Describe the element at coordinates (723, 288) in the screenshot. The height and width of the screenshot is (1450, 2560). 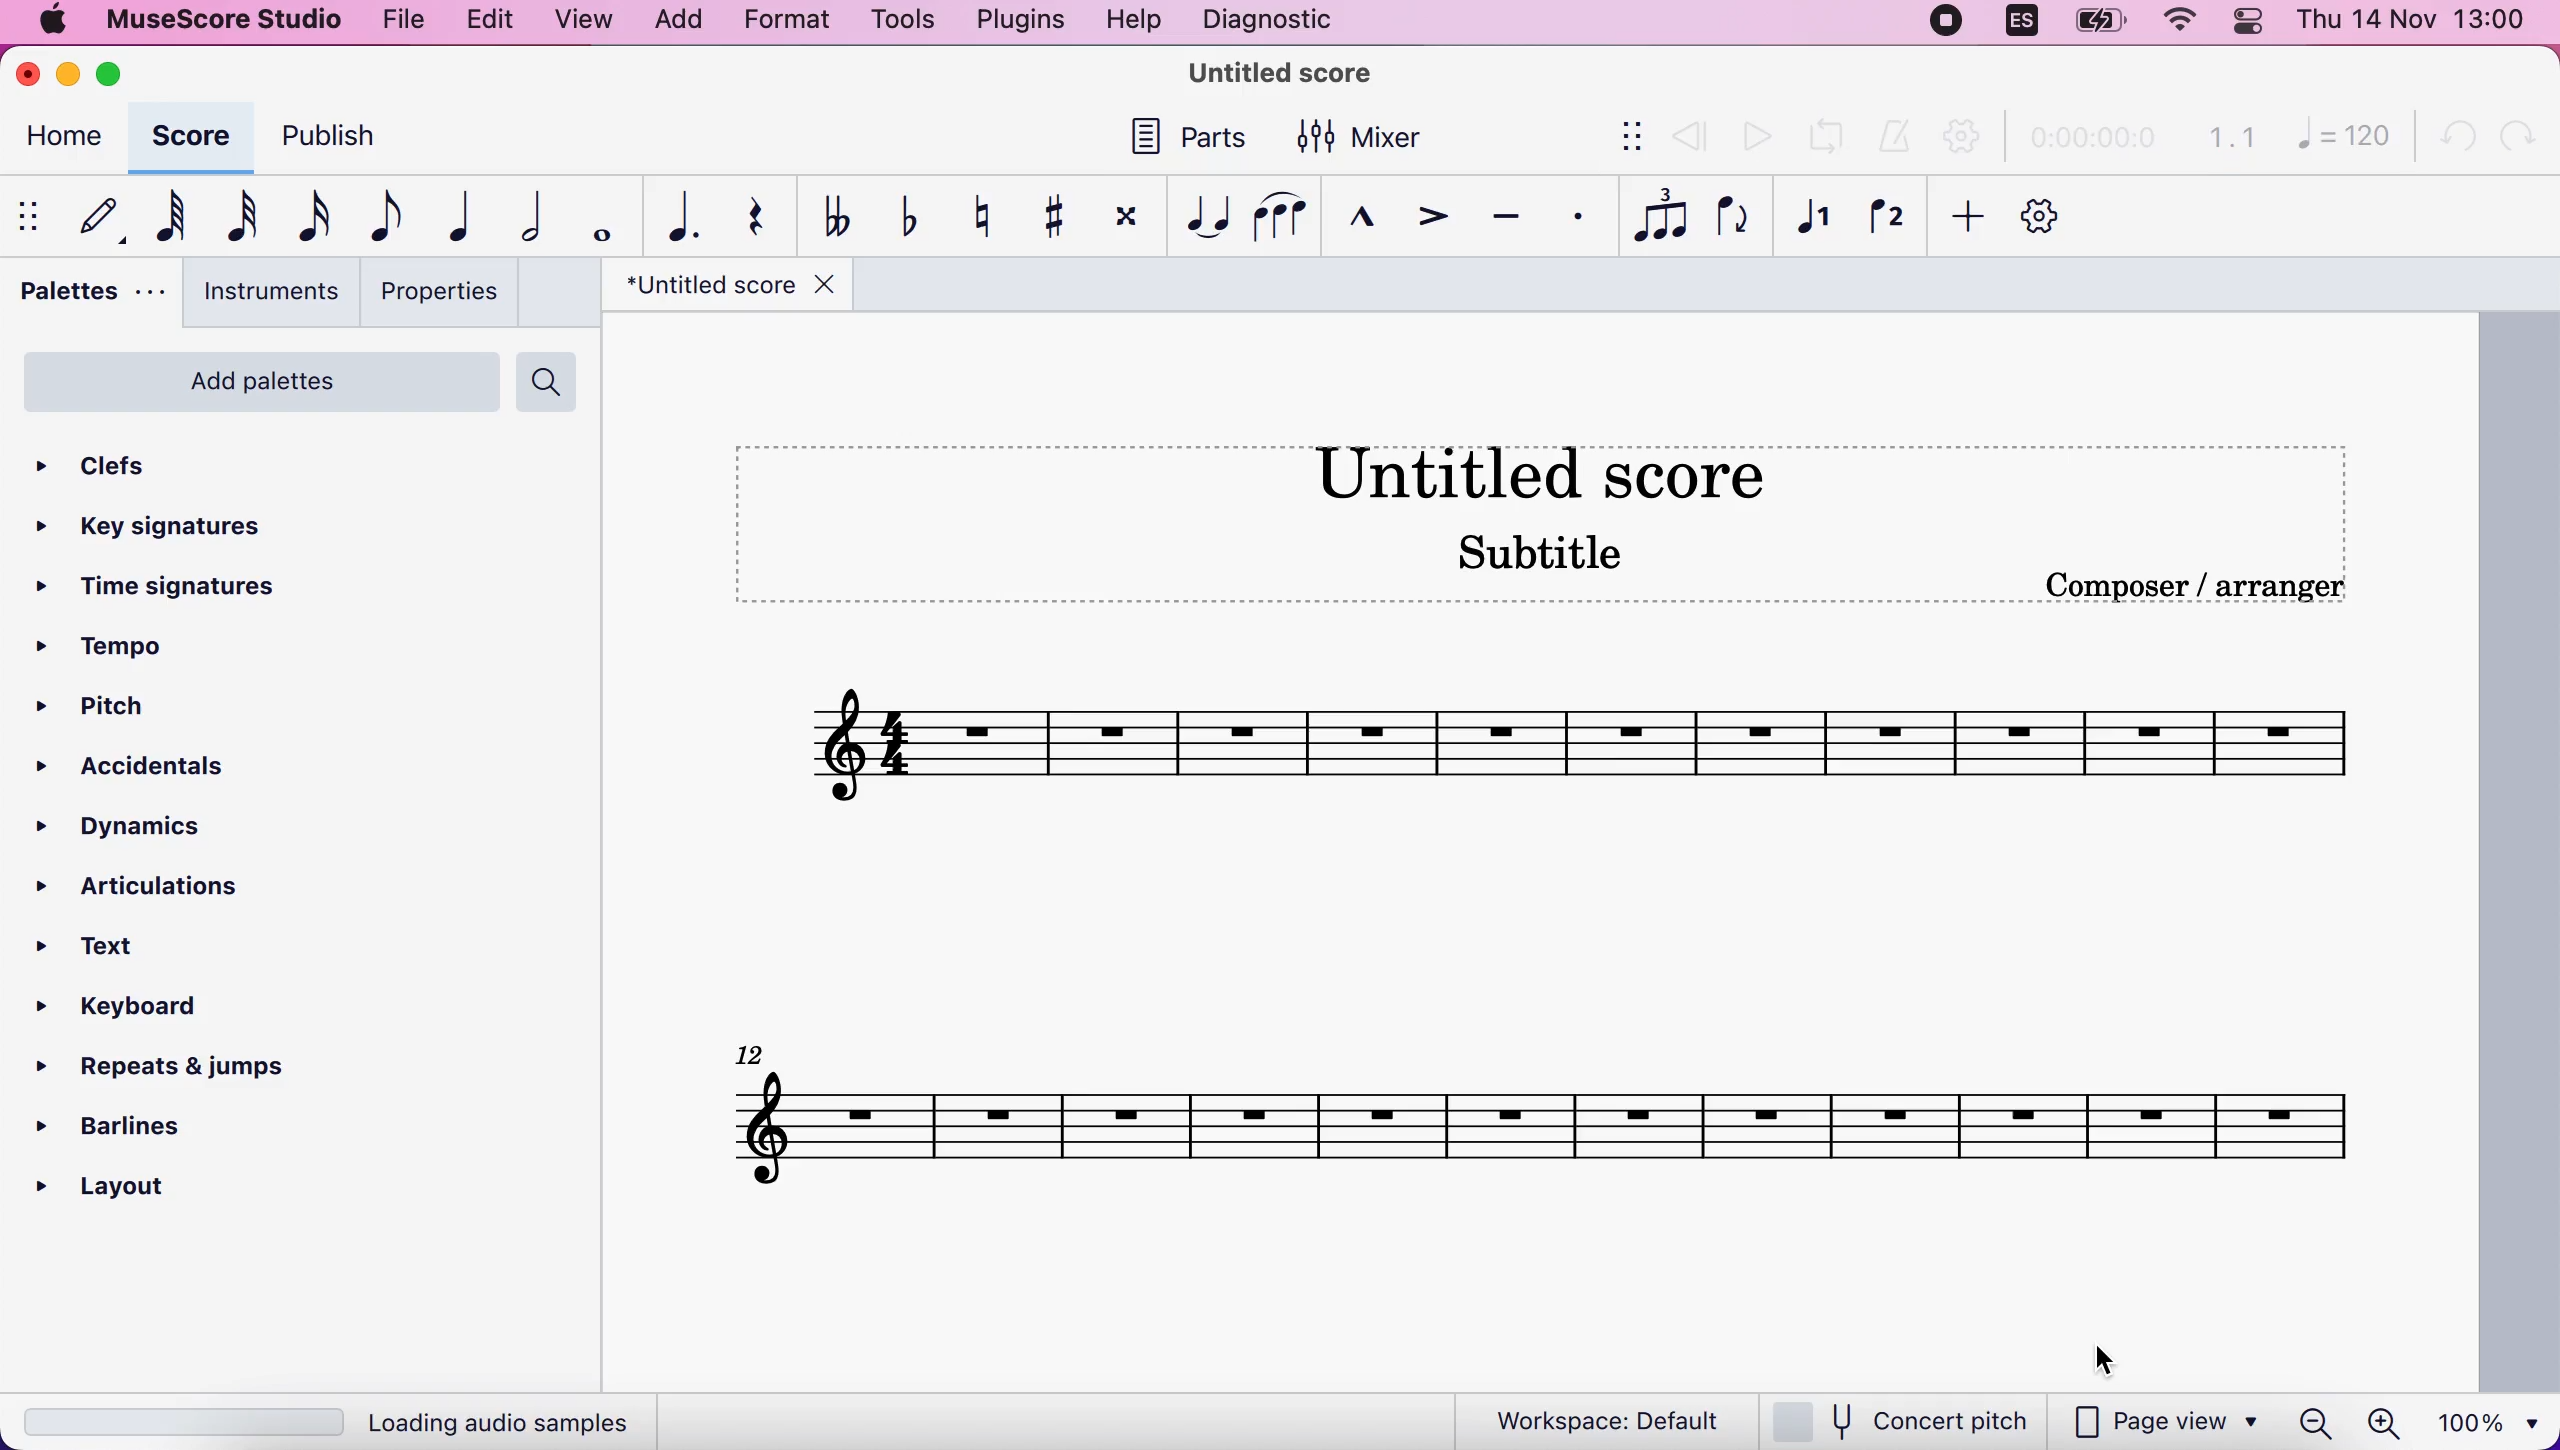
I see `*untitled score` at that location.